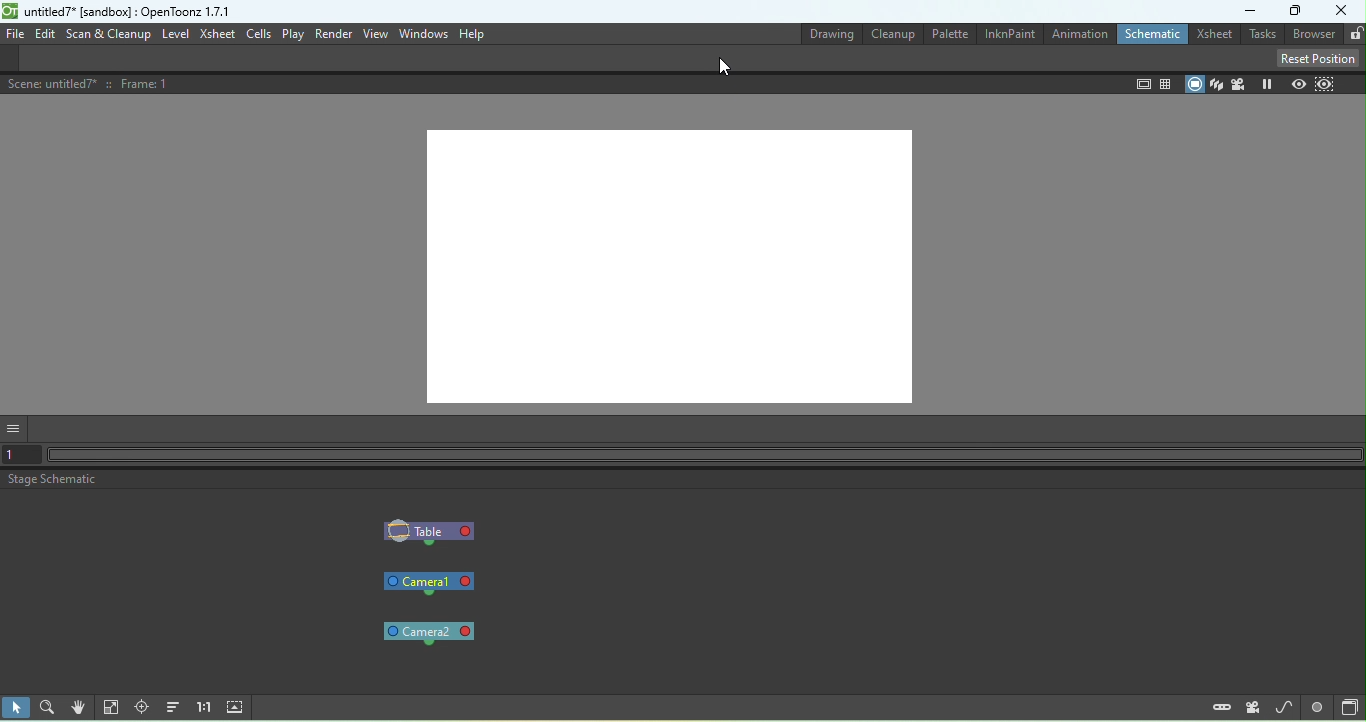 The image size is (1366, 722). Describe the element at coordinates (175, 707) in the screenshot. I see `Reorder nodes` at that location.